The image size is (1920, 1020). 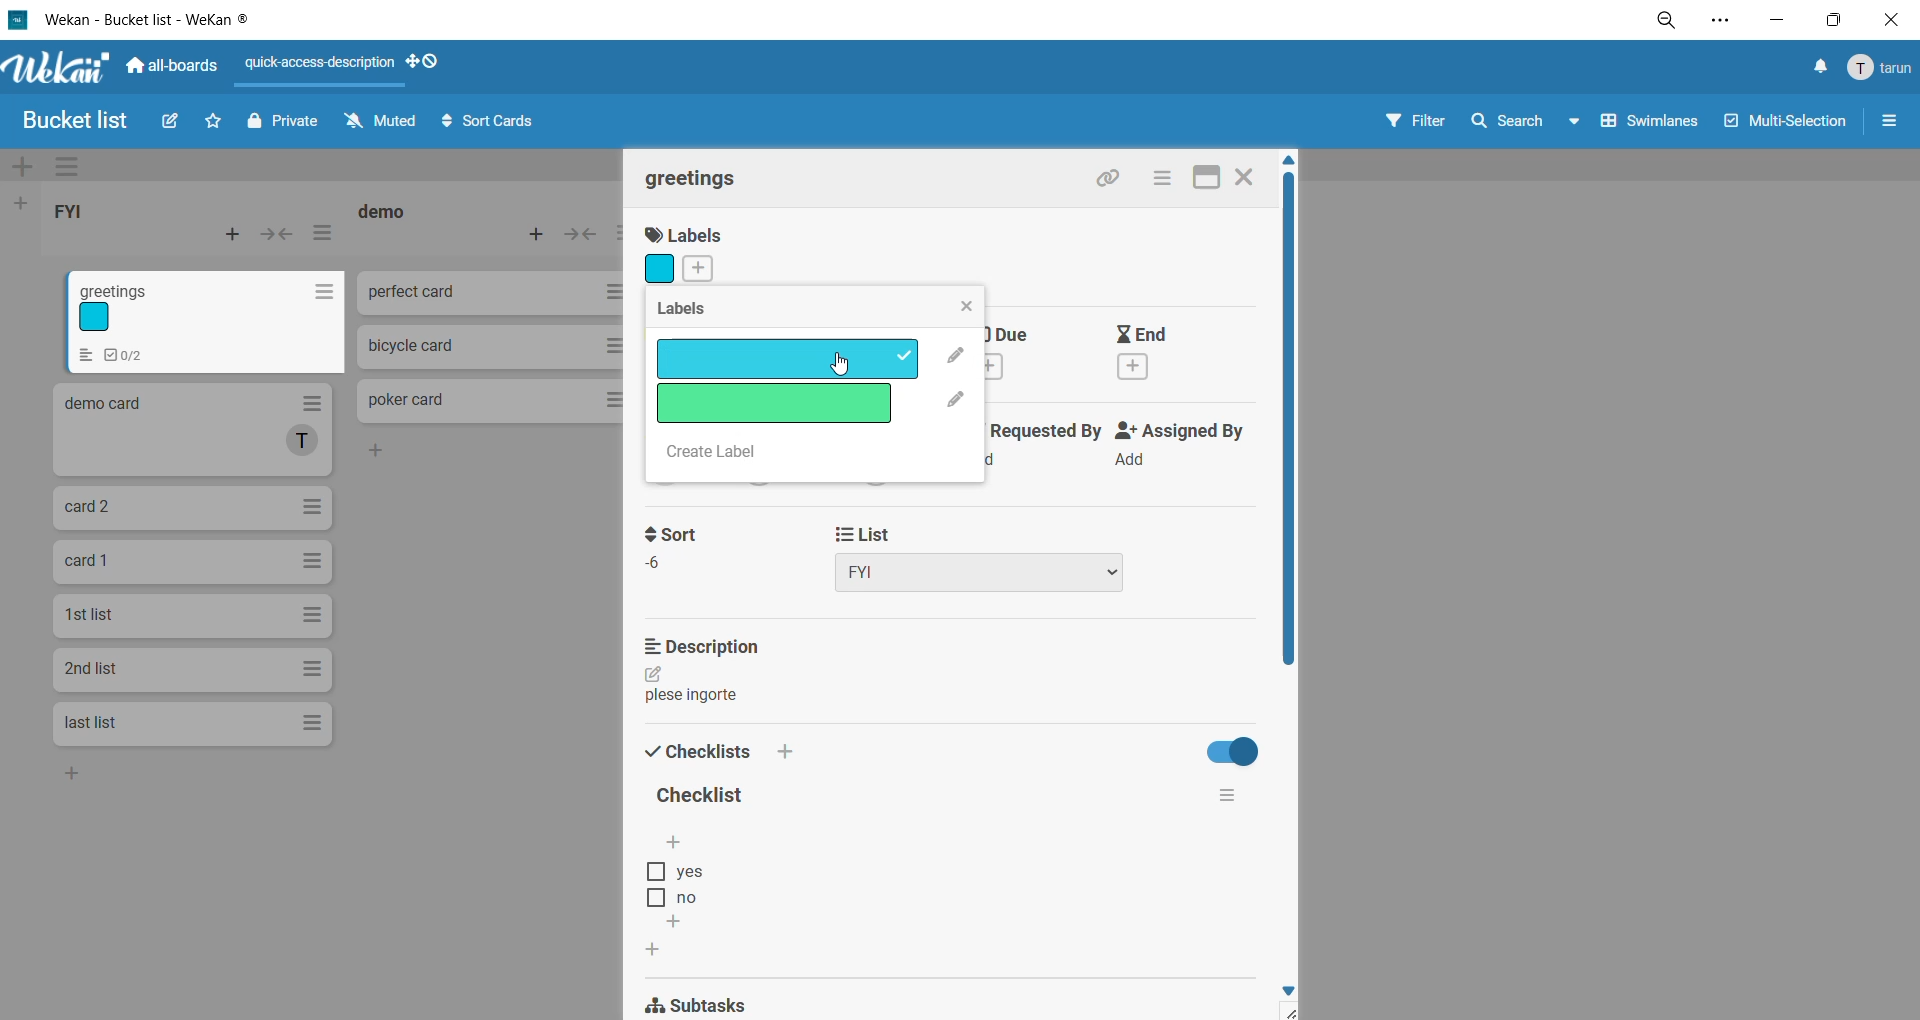 I want to click on sort, so click(x=685, y=549).